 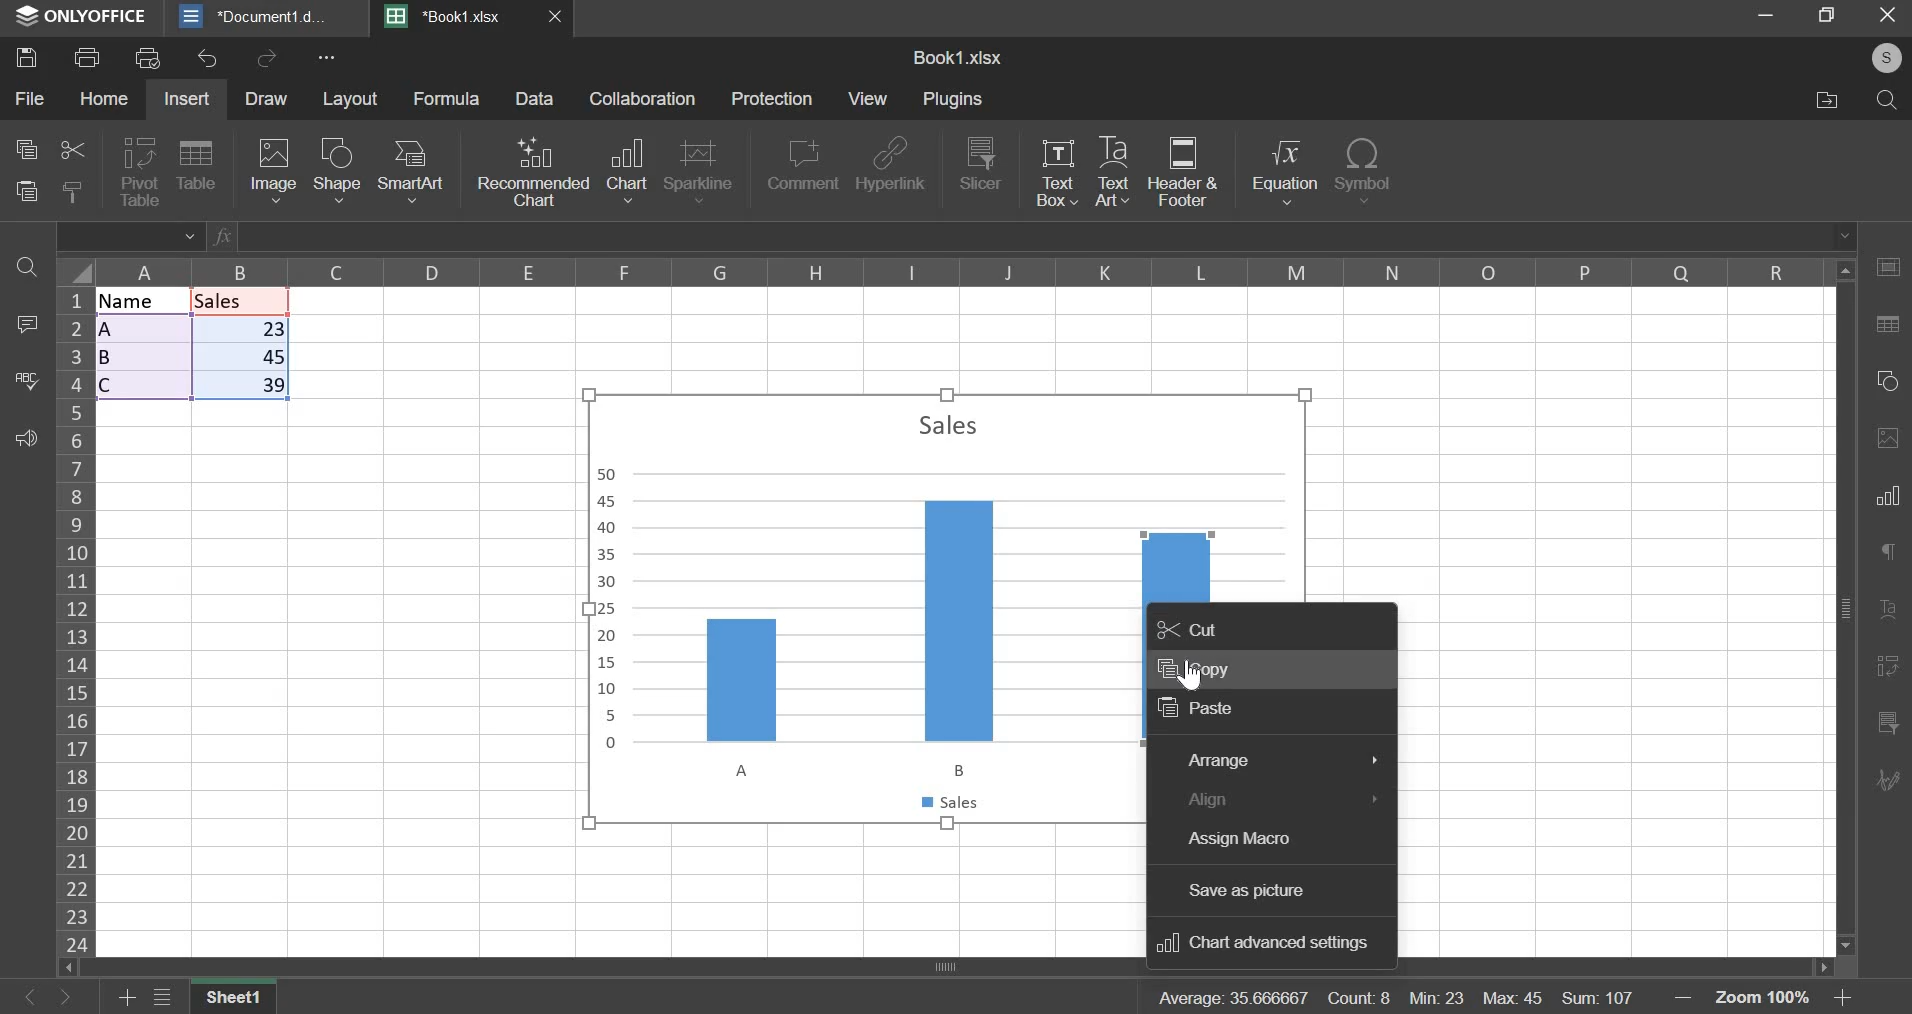 What do you see at coordinates (140, 173) in the screenshot?
I see `pivot table` at bounding box center [140, 173].